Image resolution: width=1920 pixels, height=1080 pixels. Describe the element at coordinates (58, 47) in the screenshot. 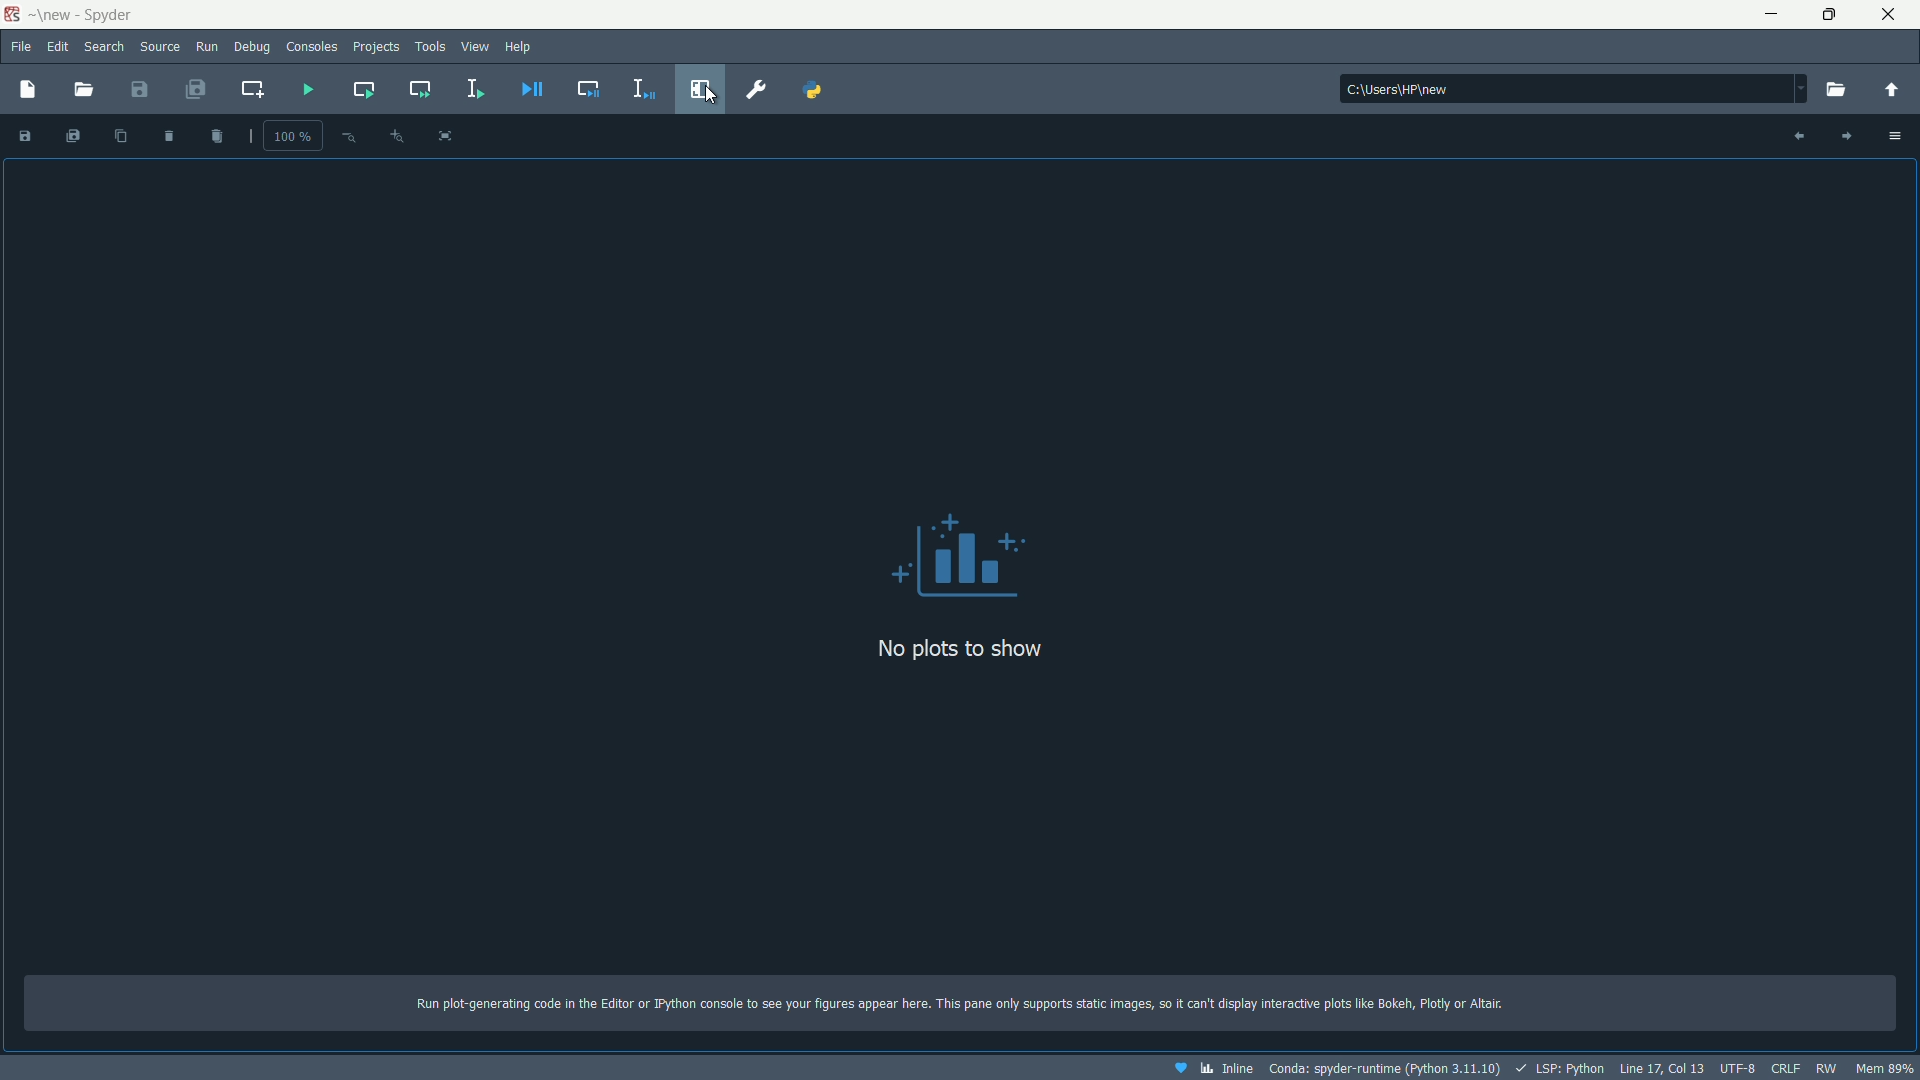

I see `edit` at that location.